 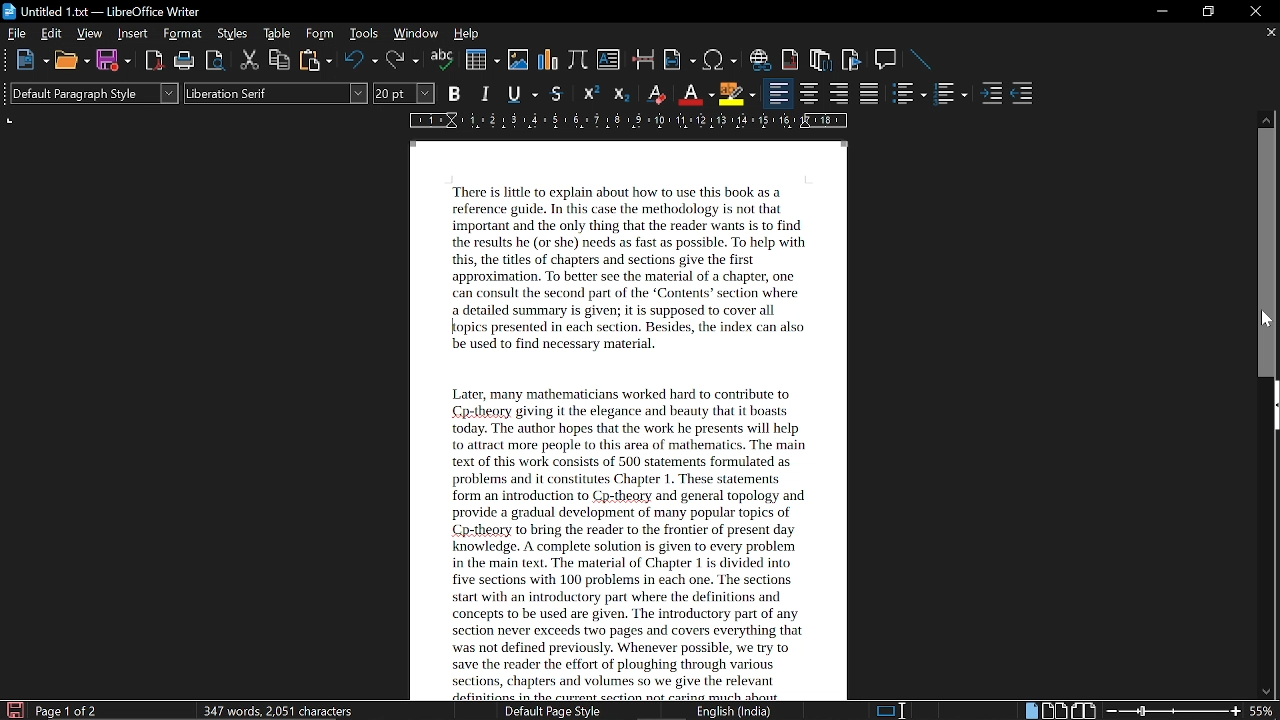 What do you see at coordinates (777, 95) in the screenshot?
I see `align left` at bounding box center [777, 95].